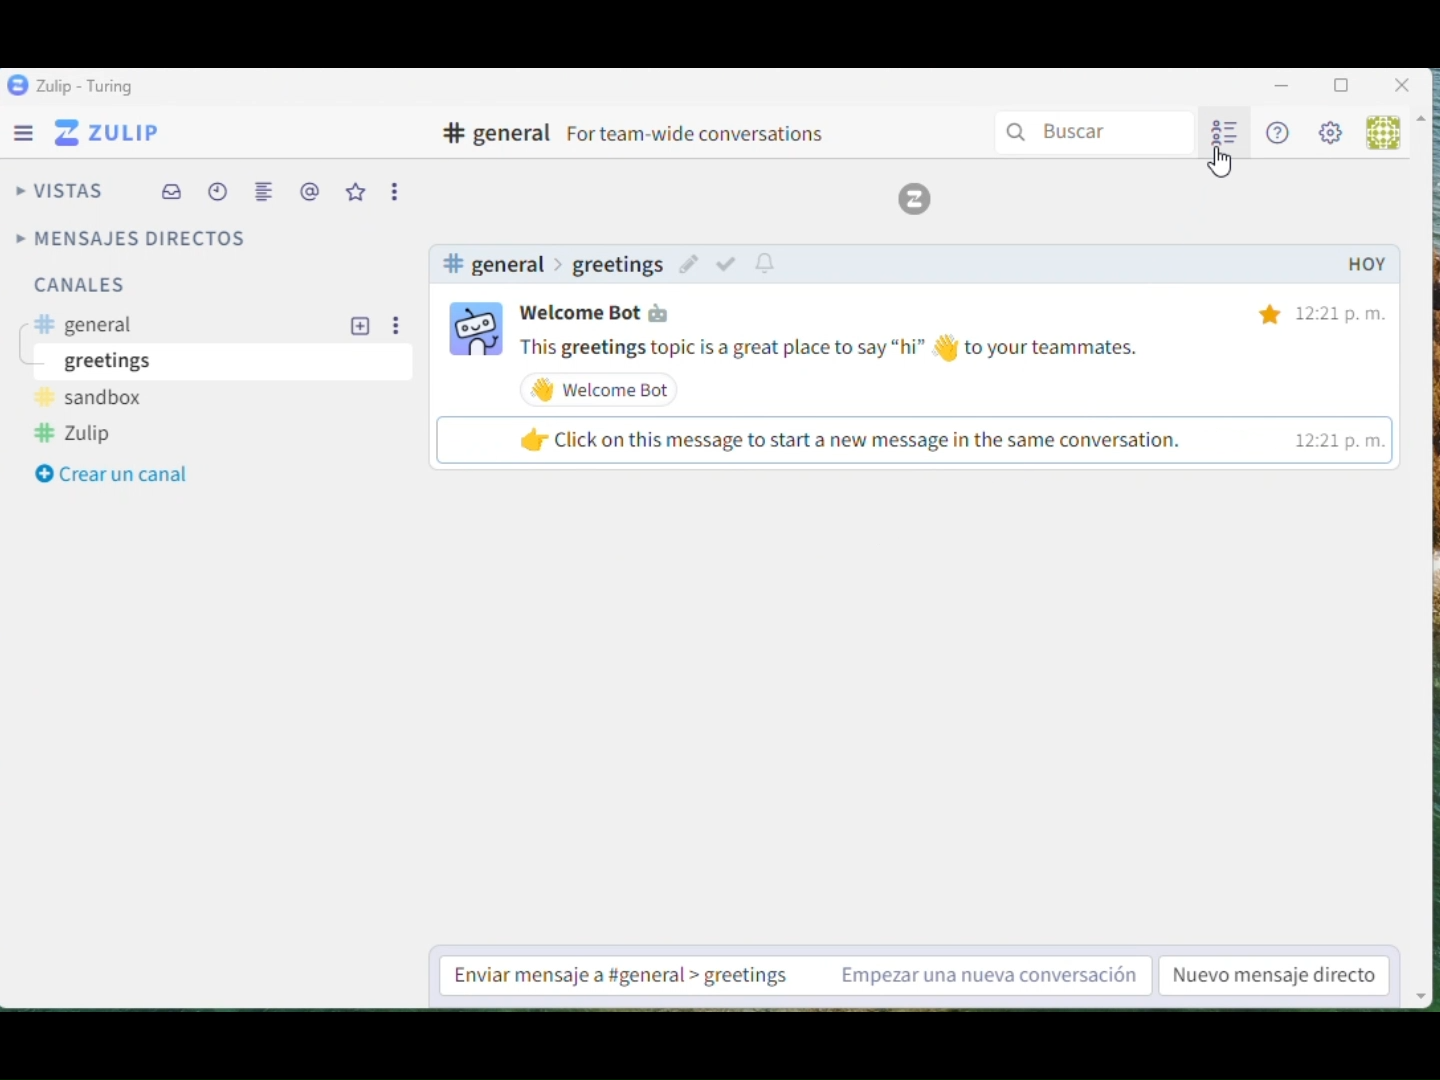  What do you see at coordinates (87, 435) in the screenshot?
I see `zulip` at bounding box center [87, 435].